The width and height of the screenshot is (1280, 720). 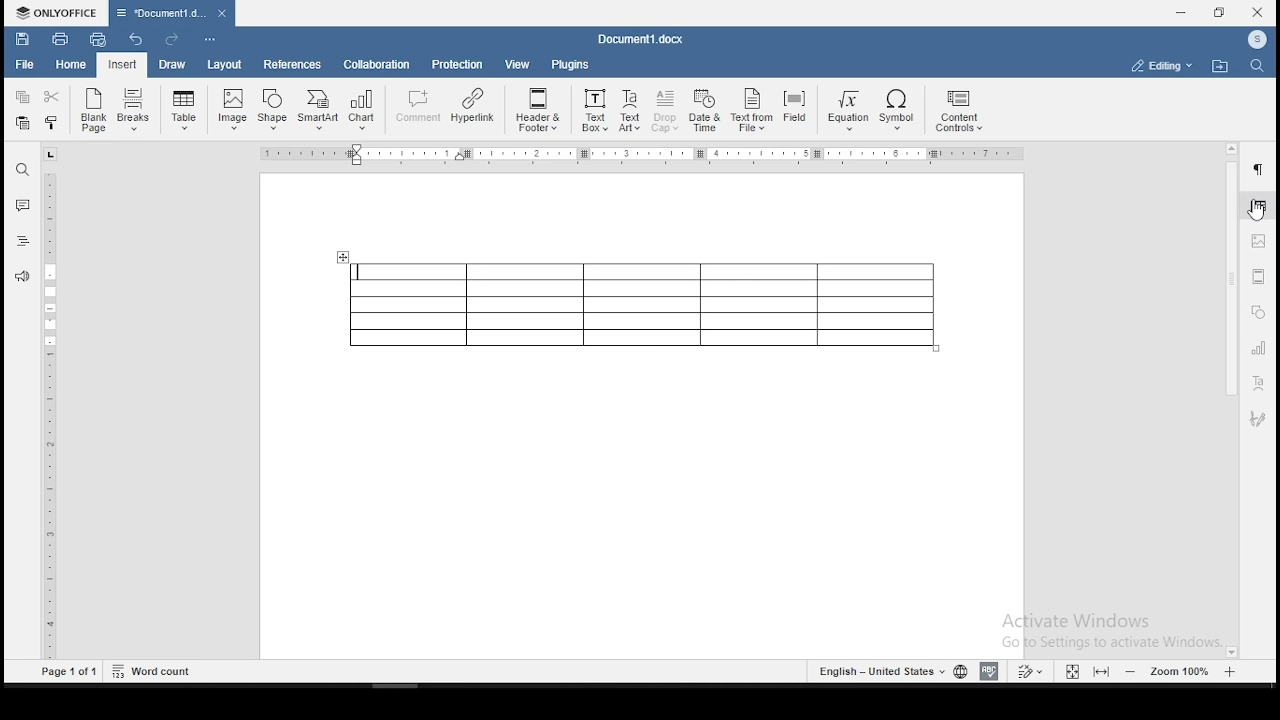 What do you see at coordinates (751, 112) in the screenshot?
I see `Text From File` at bounding box center [751, 112].